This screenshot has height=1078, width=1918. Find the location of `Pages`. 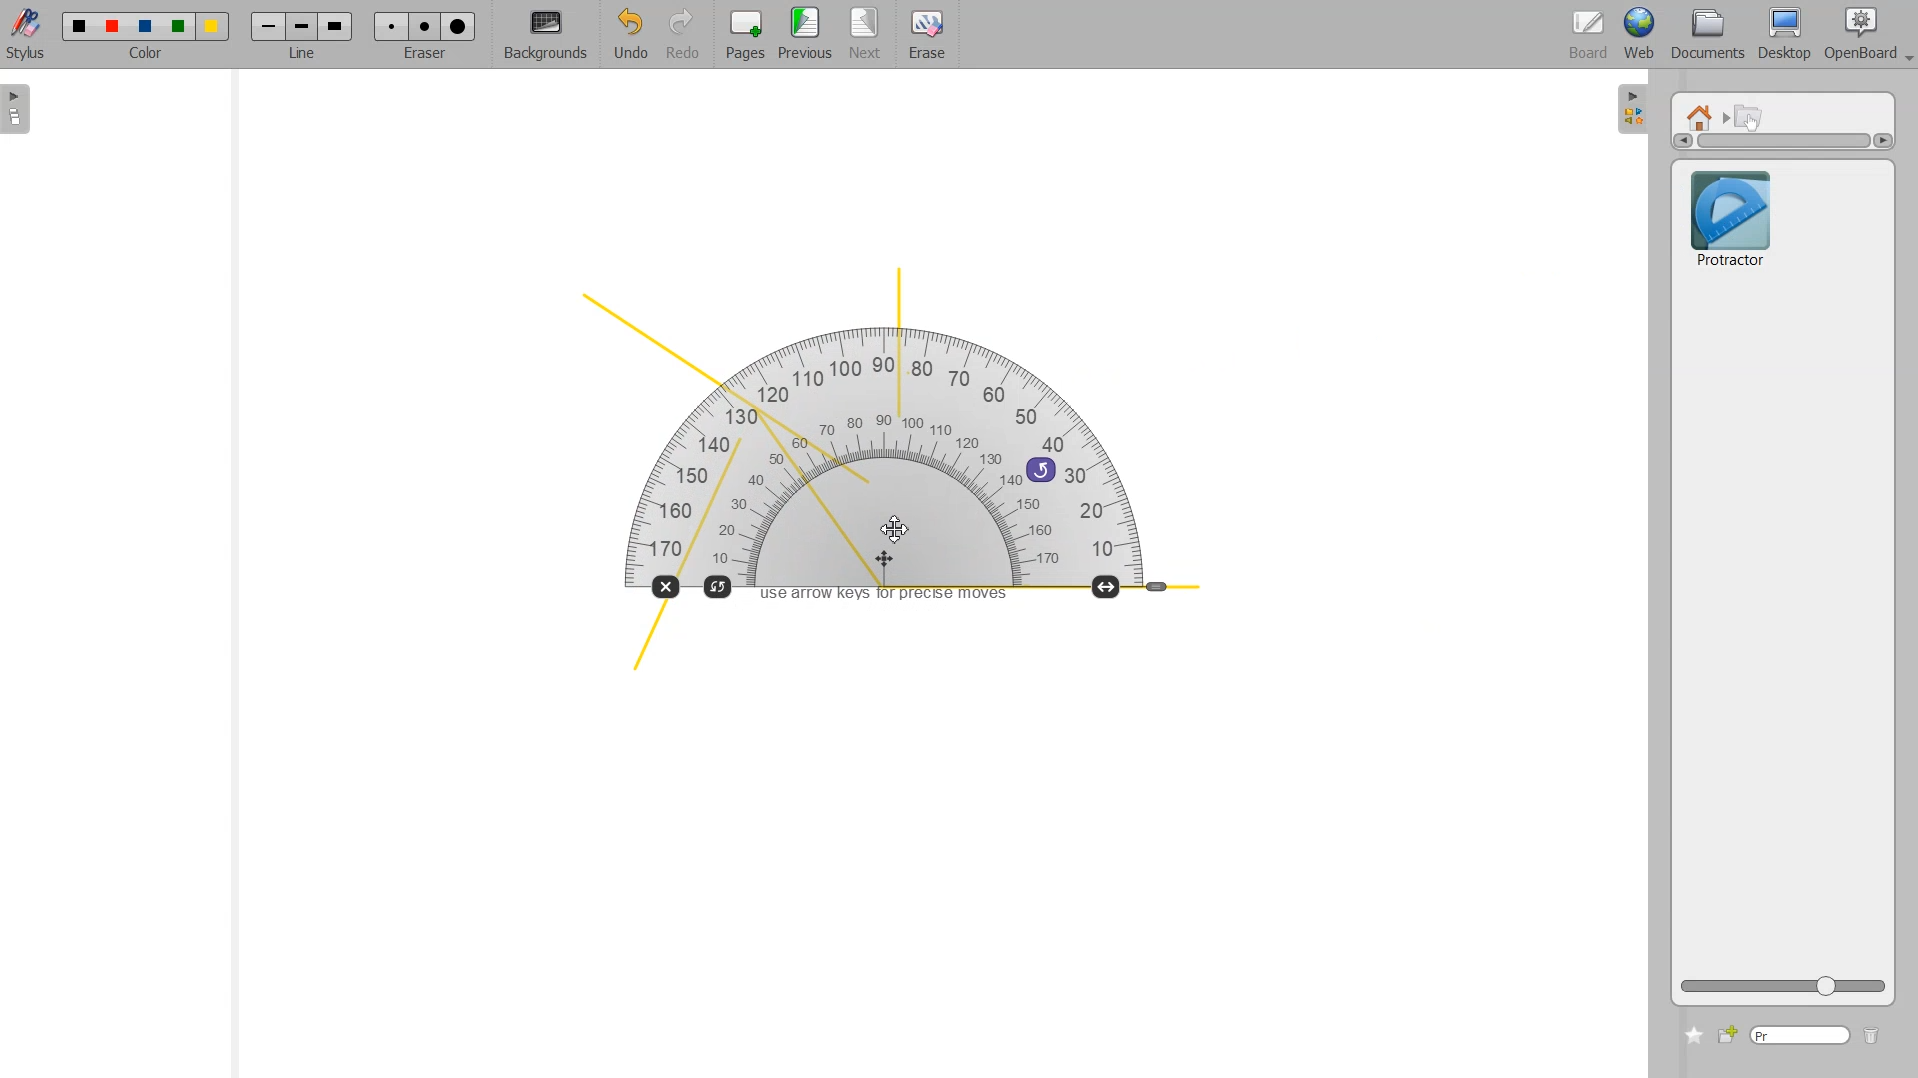

Pages is located at coordinates (743, 36).